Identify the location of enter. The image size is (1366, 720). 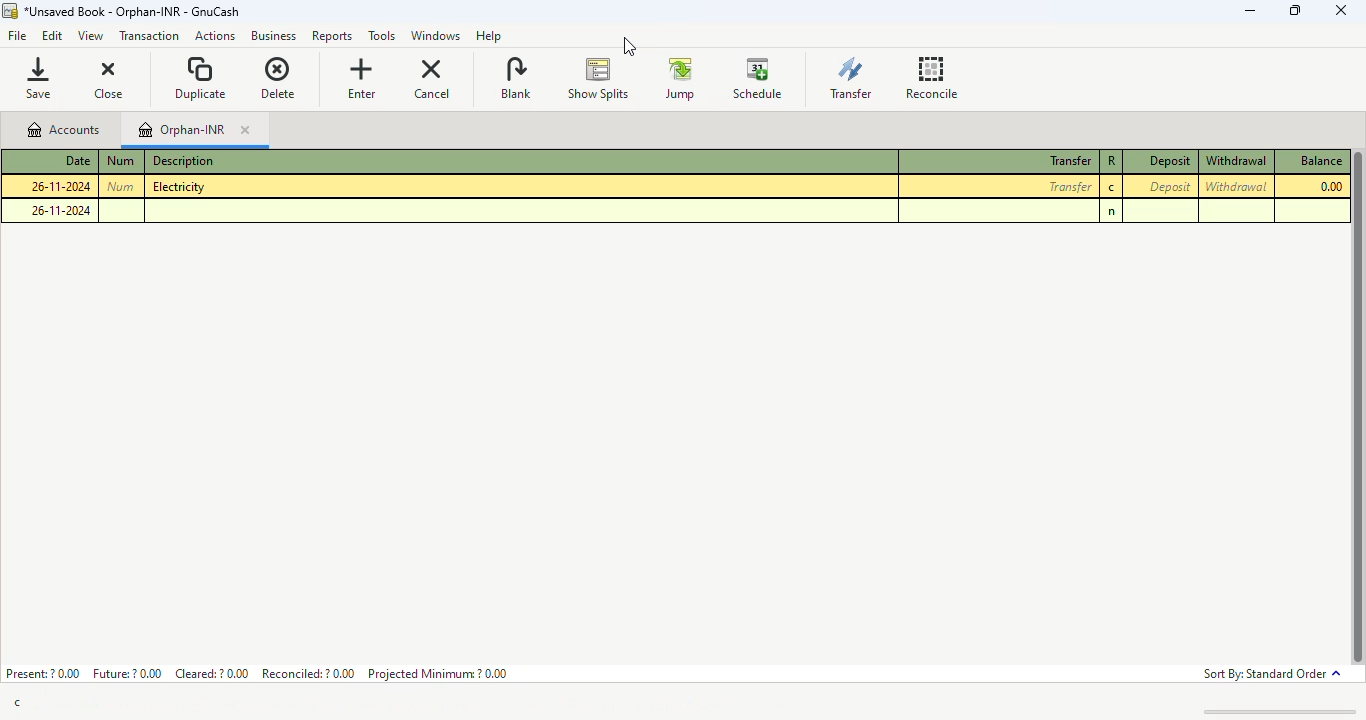
(361, 78).